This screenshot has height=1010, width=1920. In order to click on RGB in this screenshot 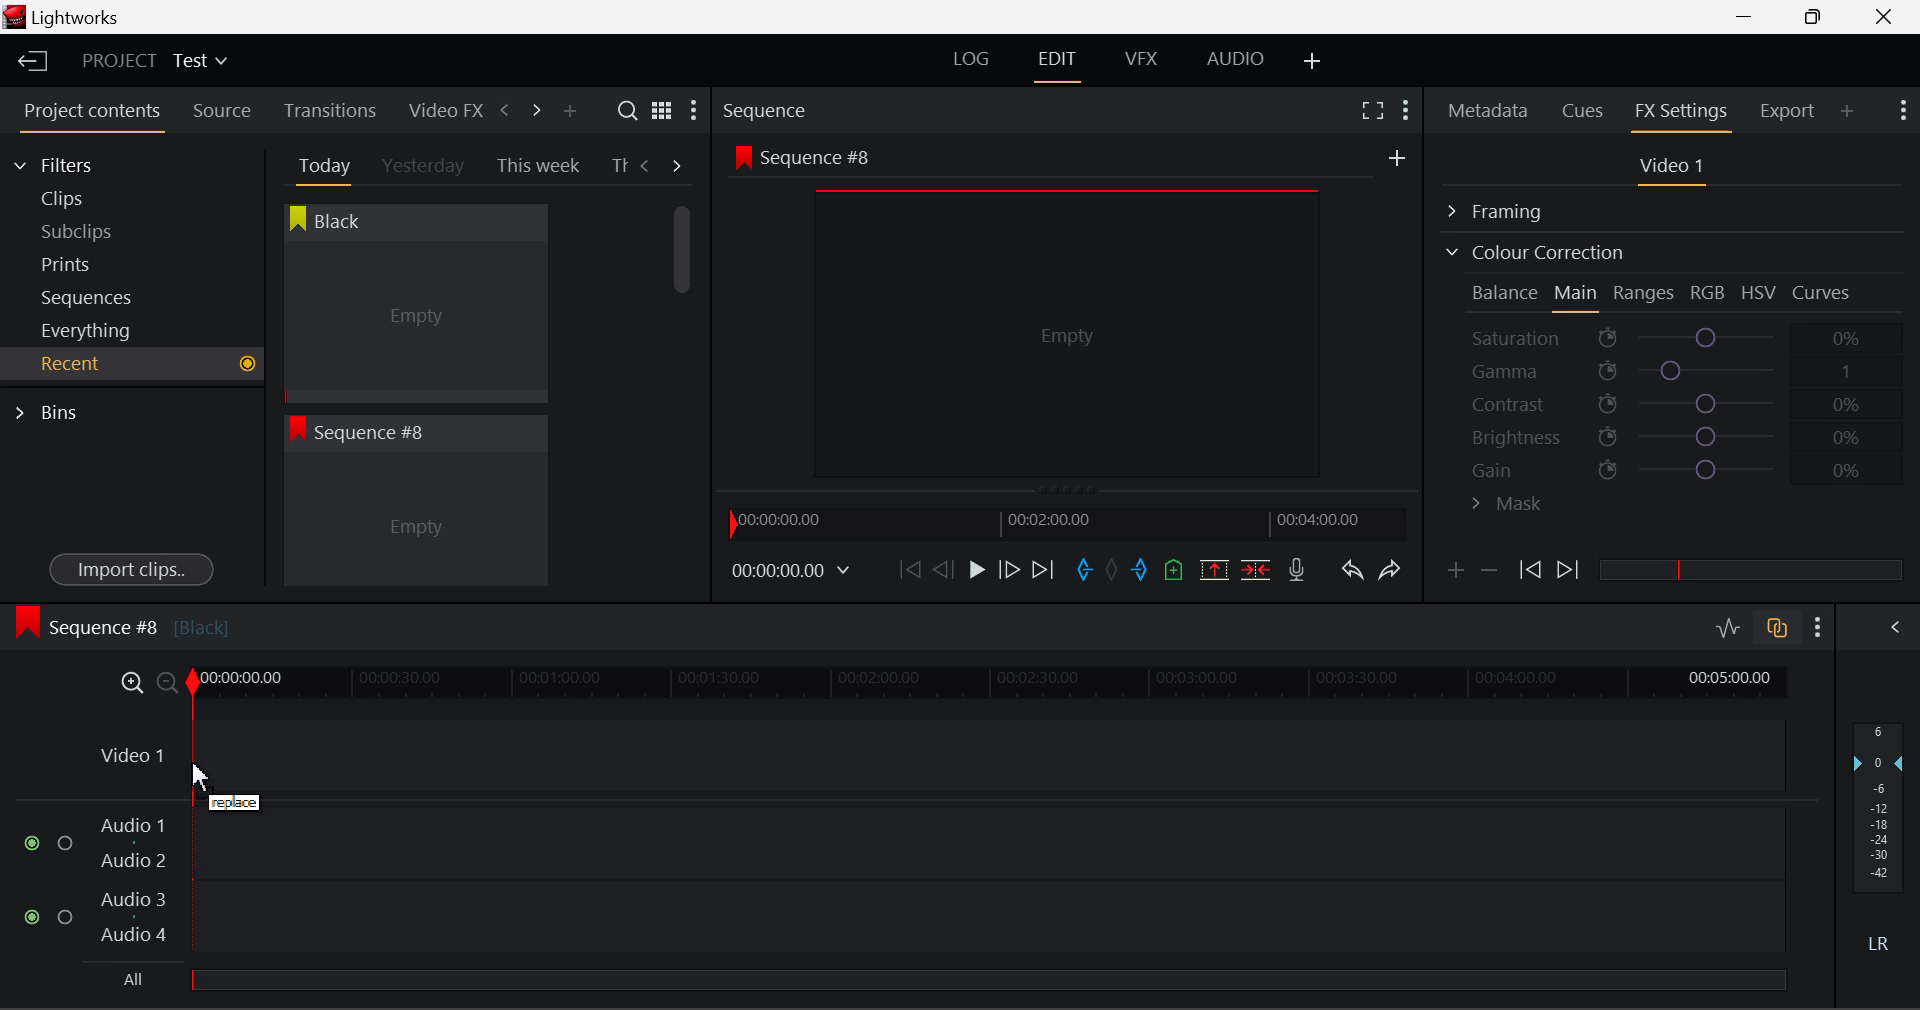, I will do `click(1709, 294)`.